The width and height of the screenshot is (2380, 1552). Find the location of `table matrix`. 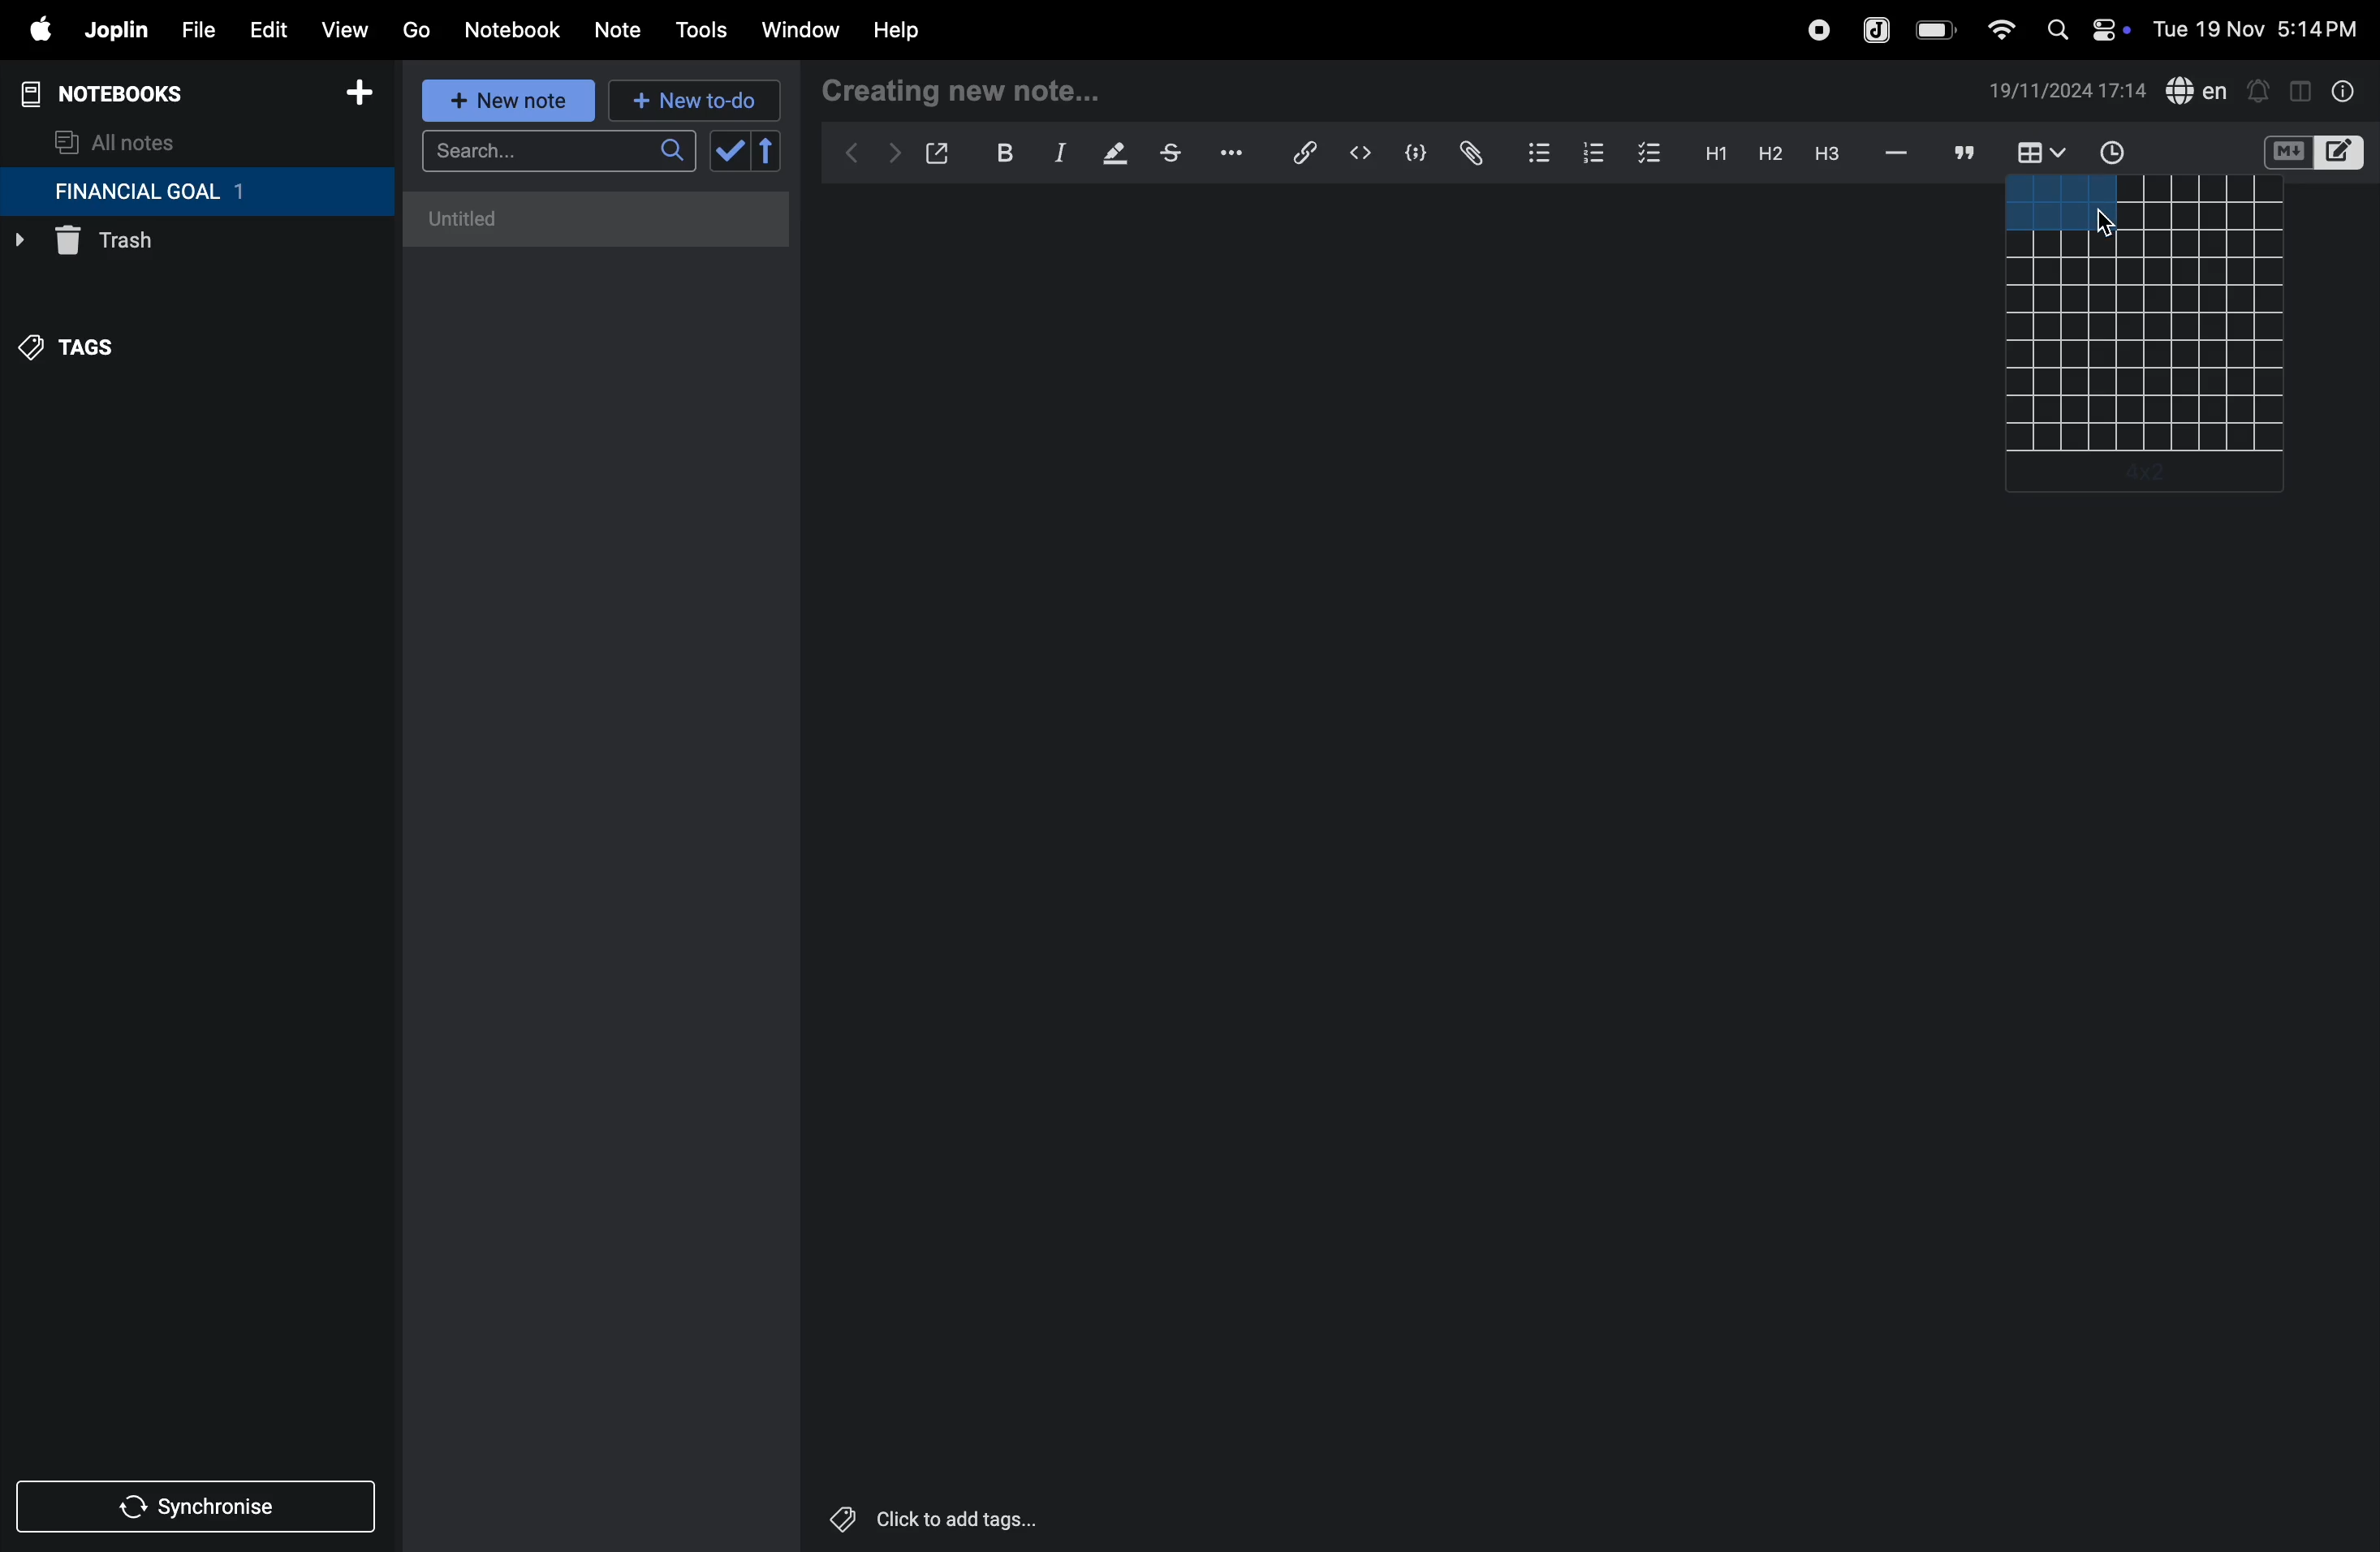

table matrix is located at coordinates (2148, 314).